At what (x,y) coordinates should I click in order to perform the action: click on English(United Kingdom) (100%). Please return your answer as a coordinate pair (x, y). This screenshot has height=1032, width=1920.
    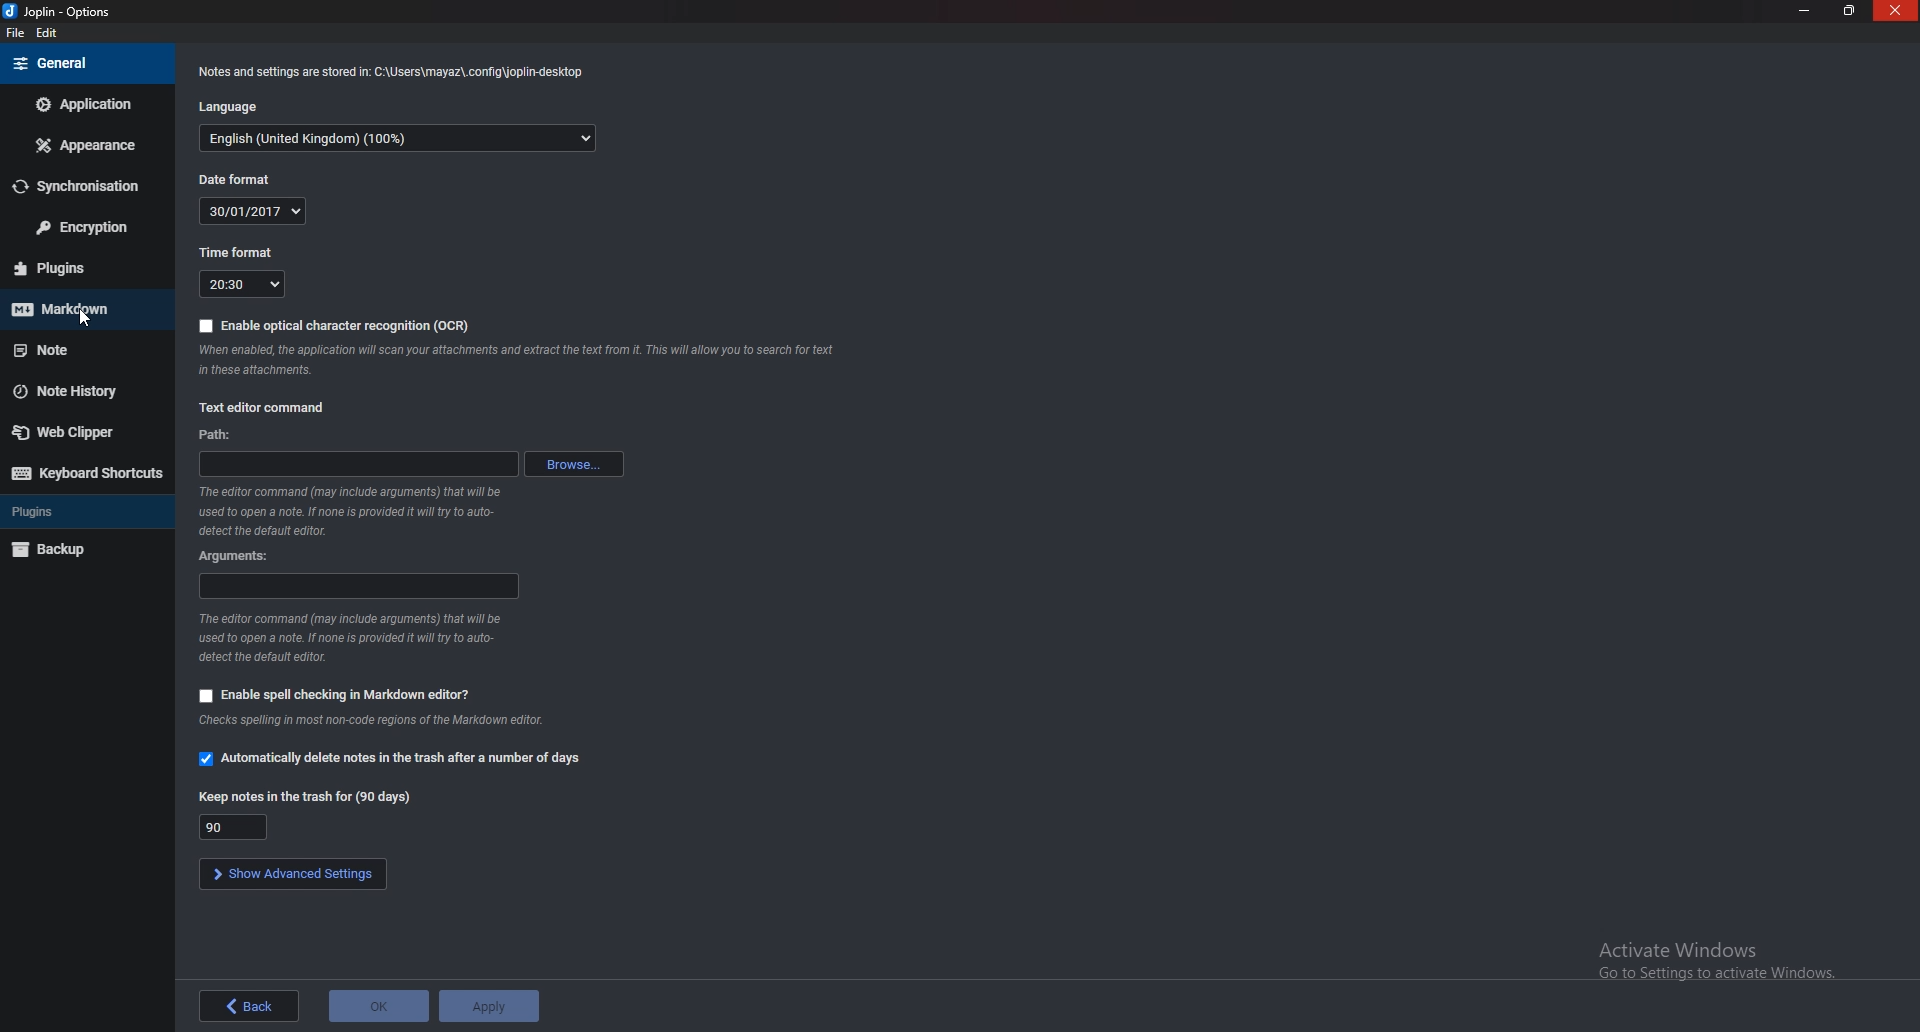
    Looking at the image, I should click on (397, 138).